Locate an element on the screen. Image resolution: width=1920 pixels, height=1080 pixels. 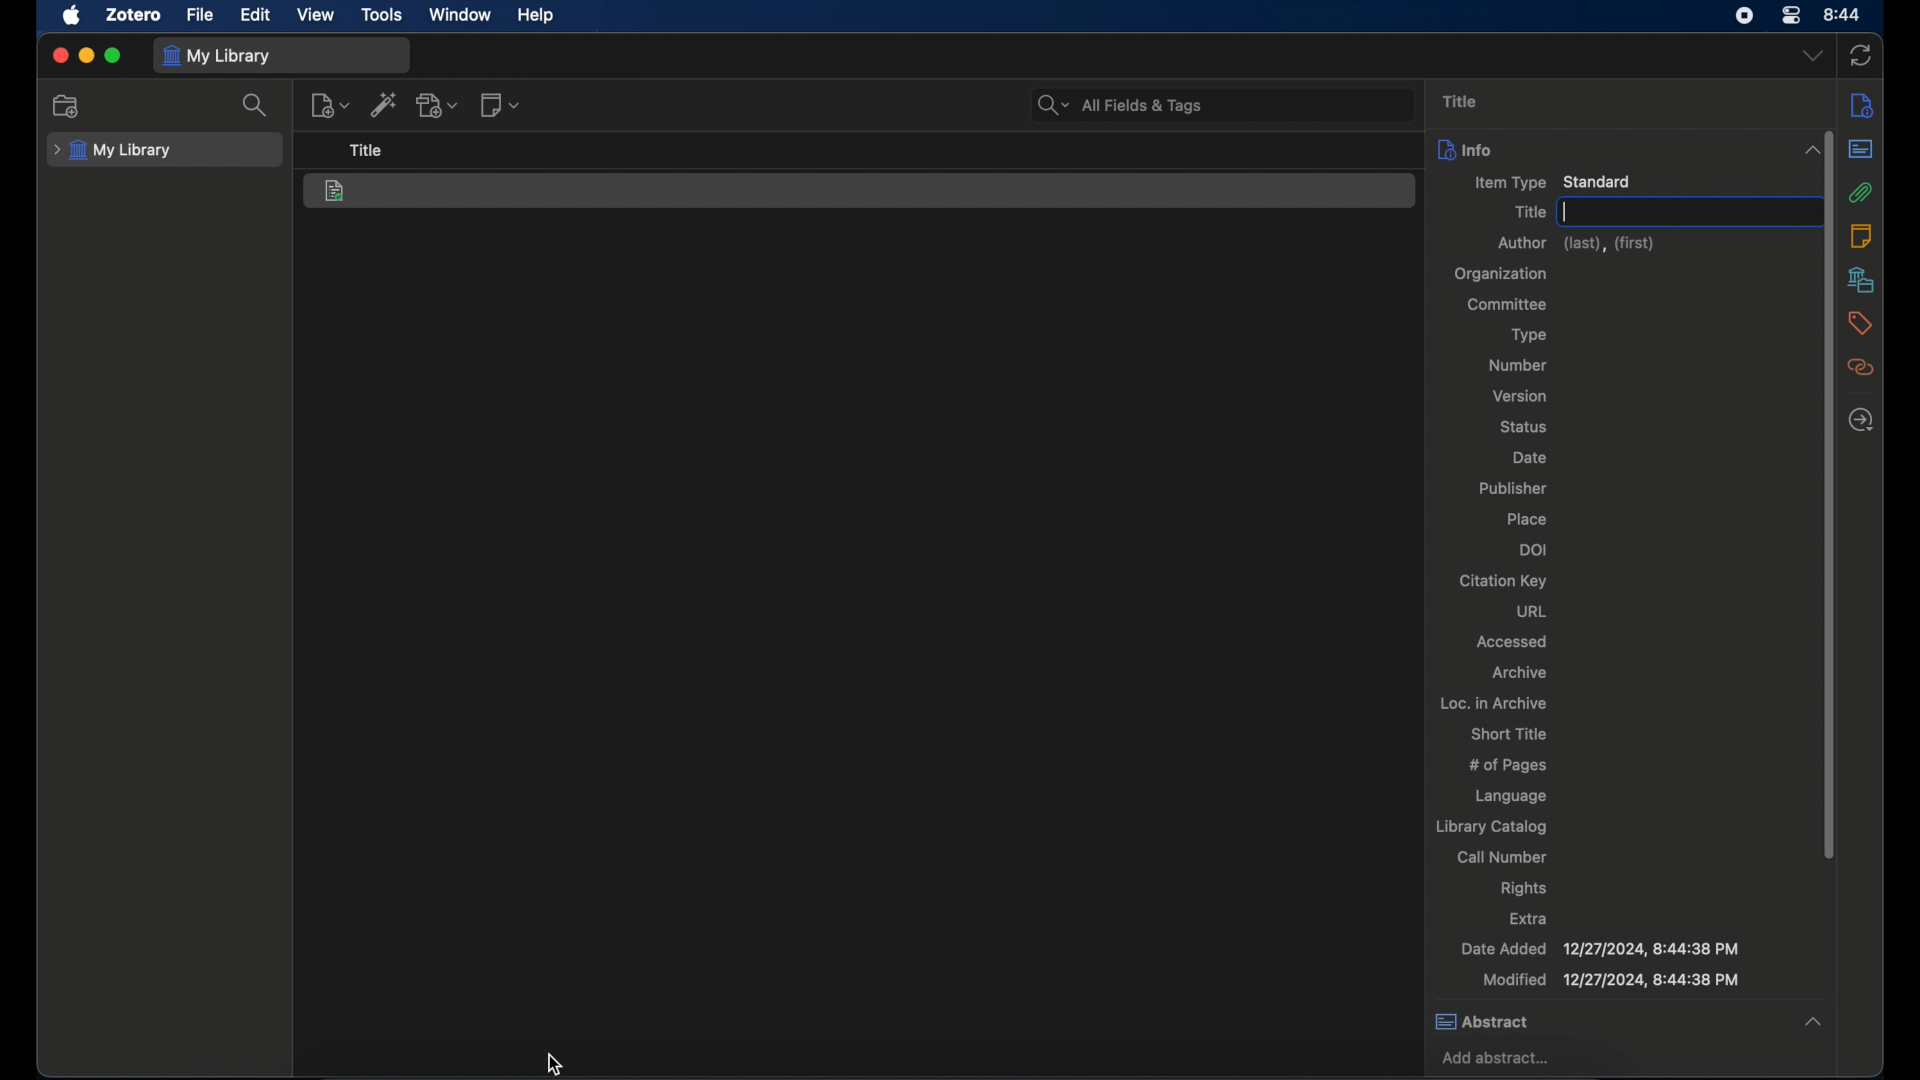
info is located at coordinates (1604, 148).